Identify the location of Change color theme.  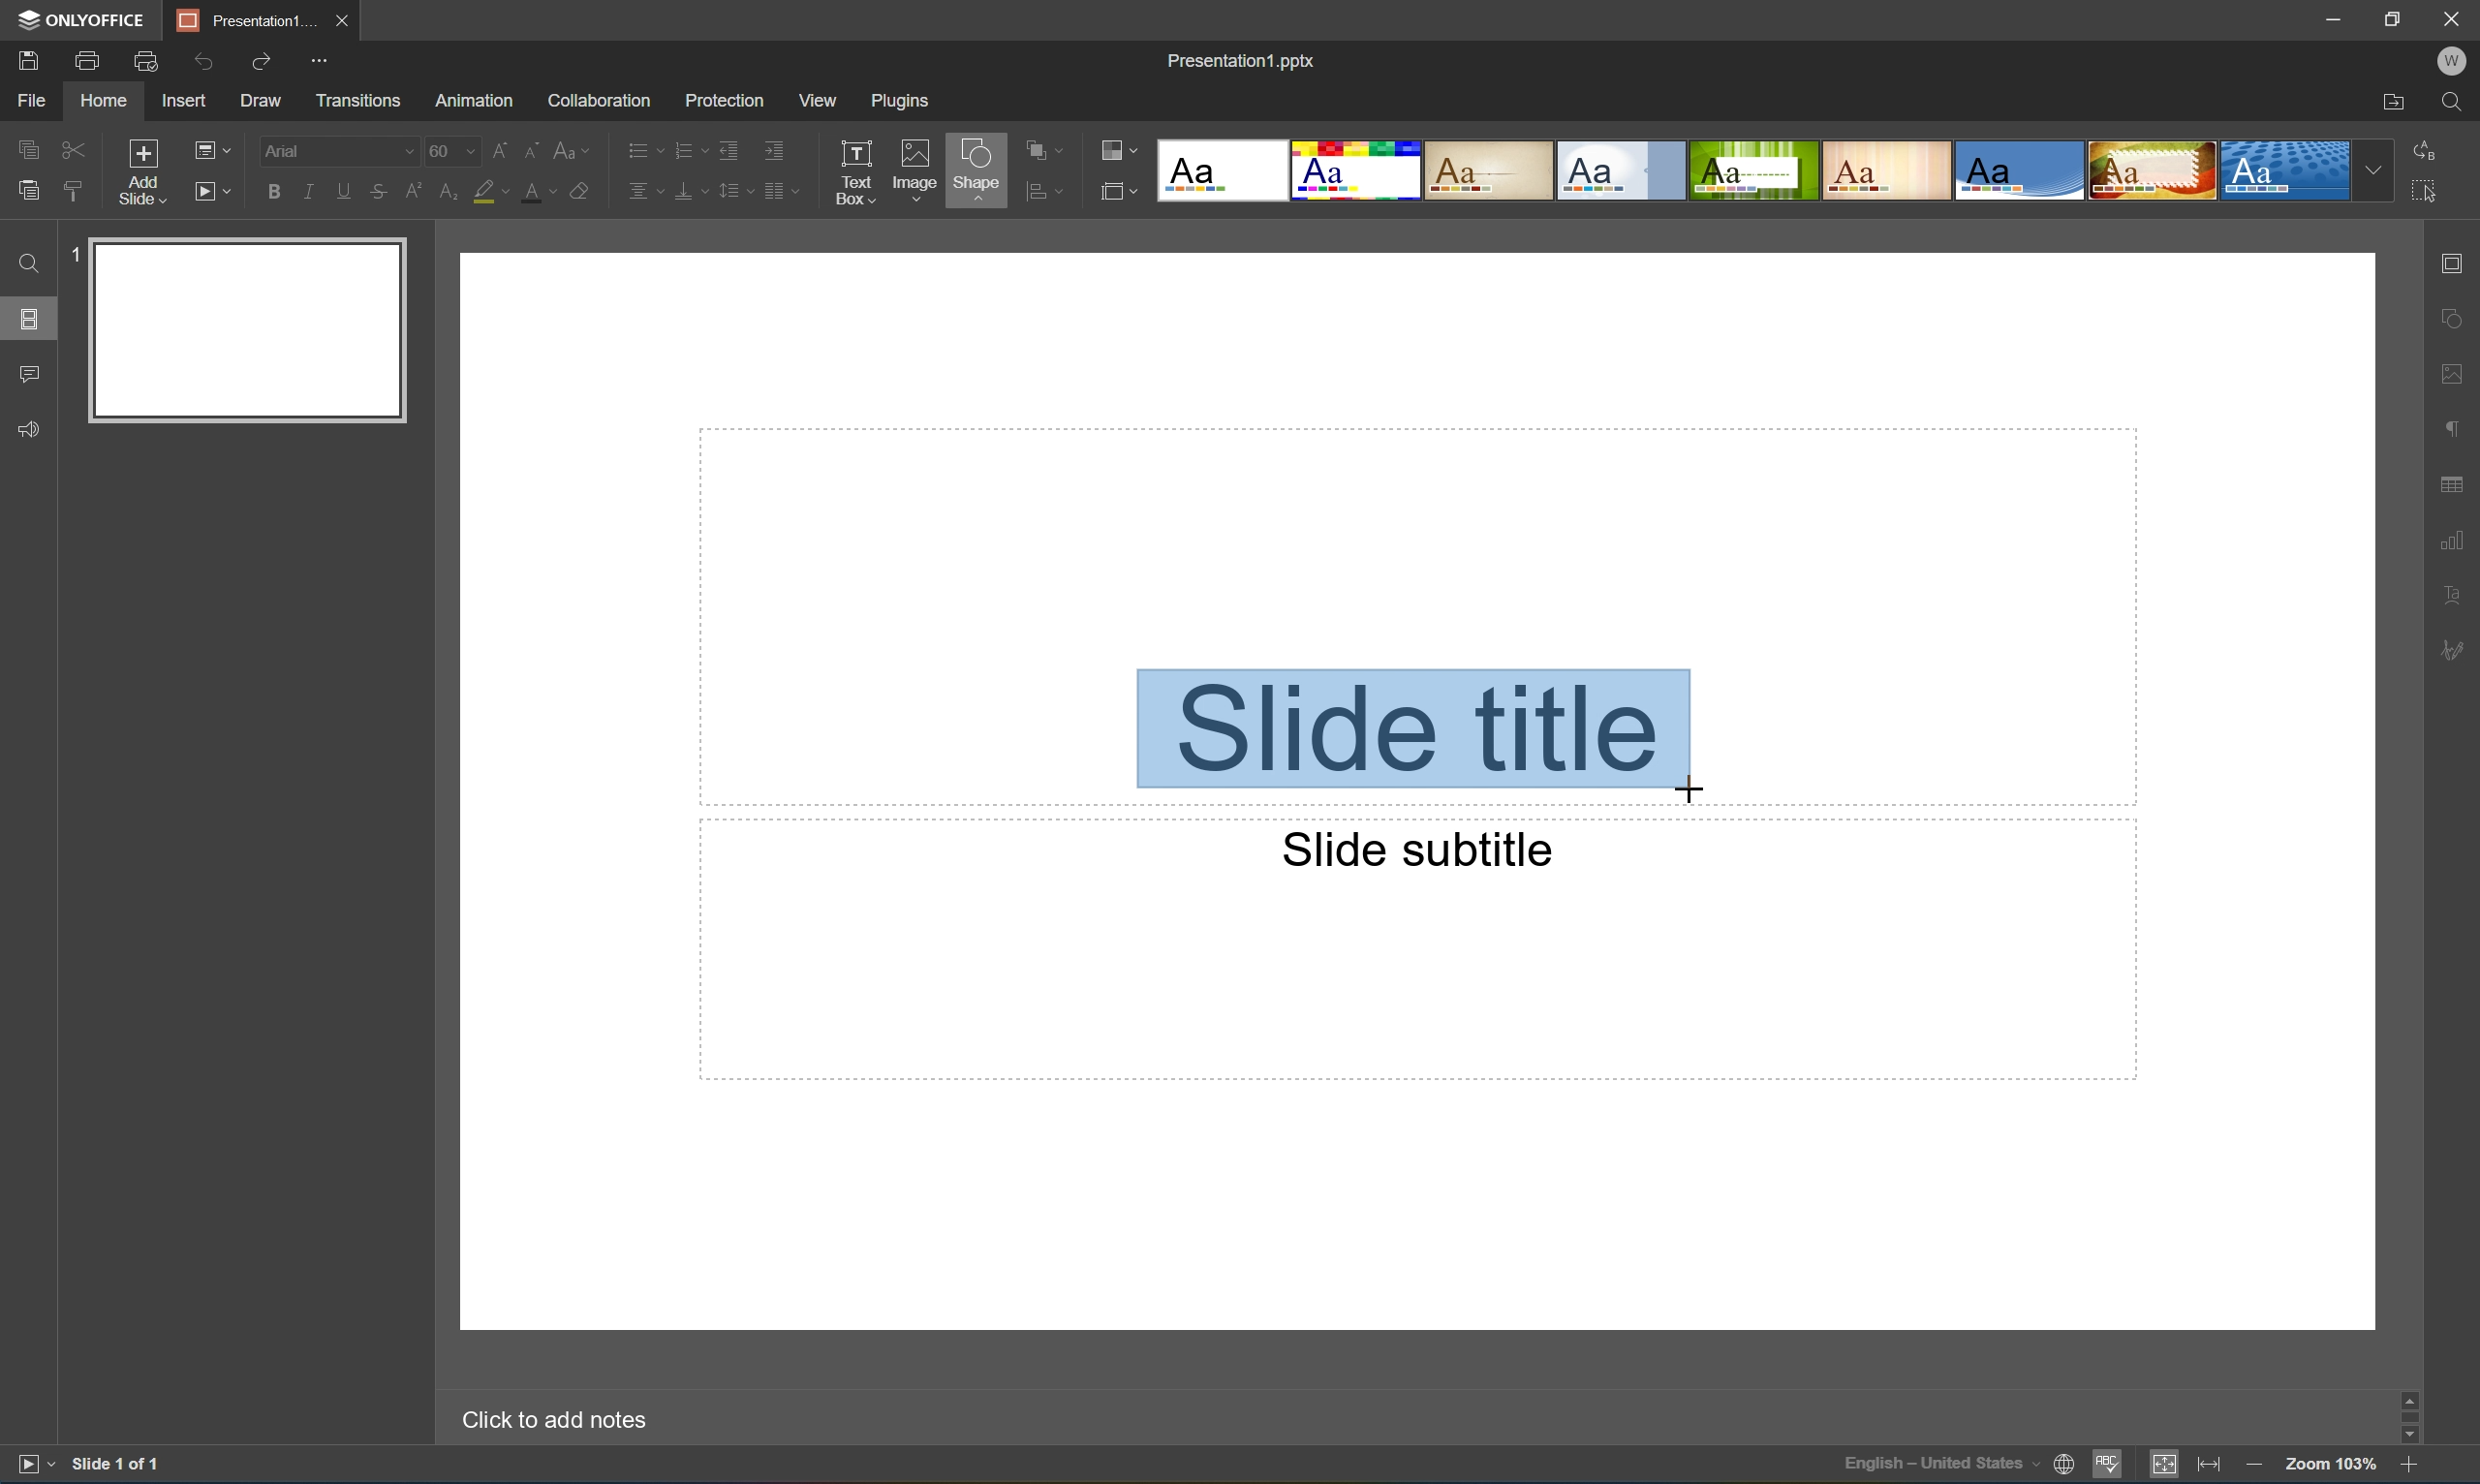
(1119, 151).